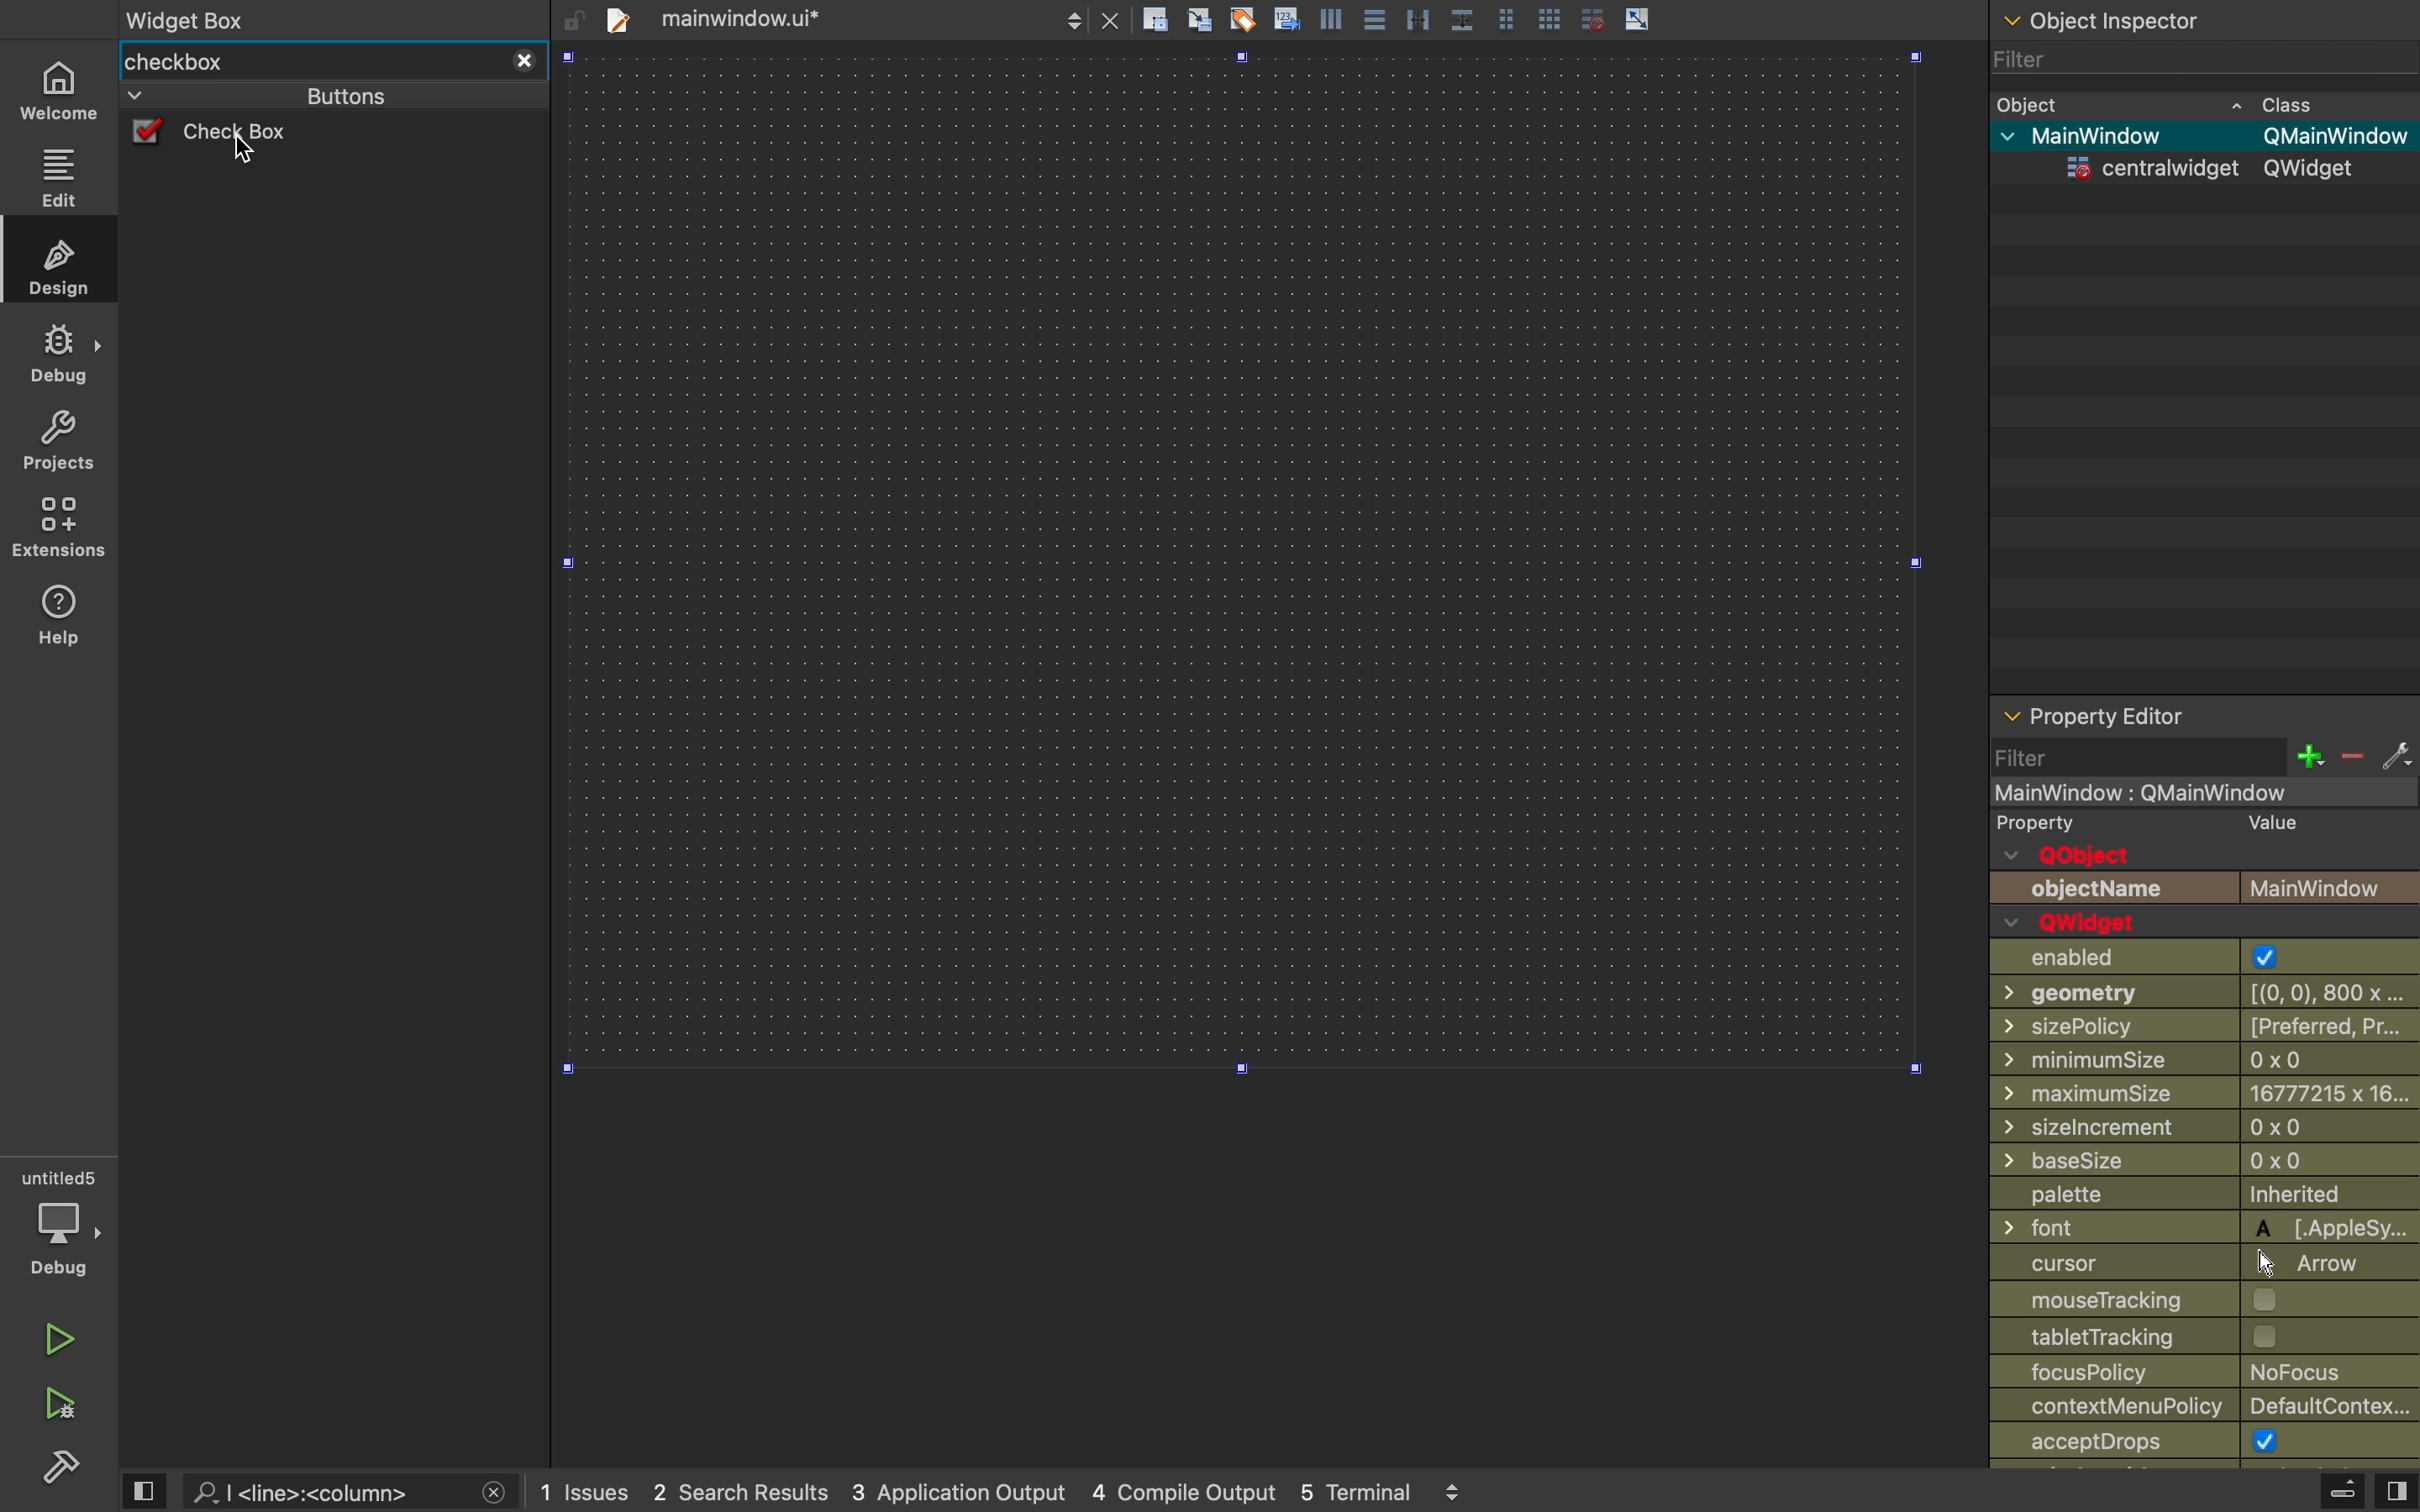 The height and width of the screenshot is (1512, 2420). I want to click on font, so click(2205, 1227).